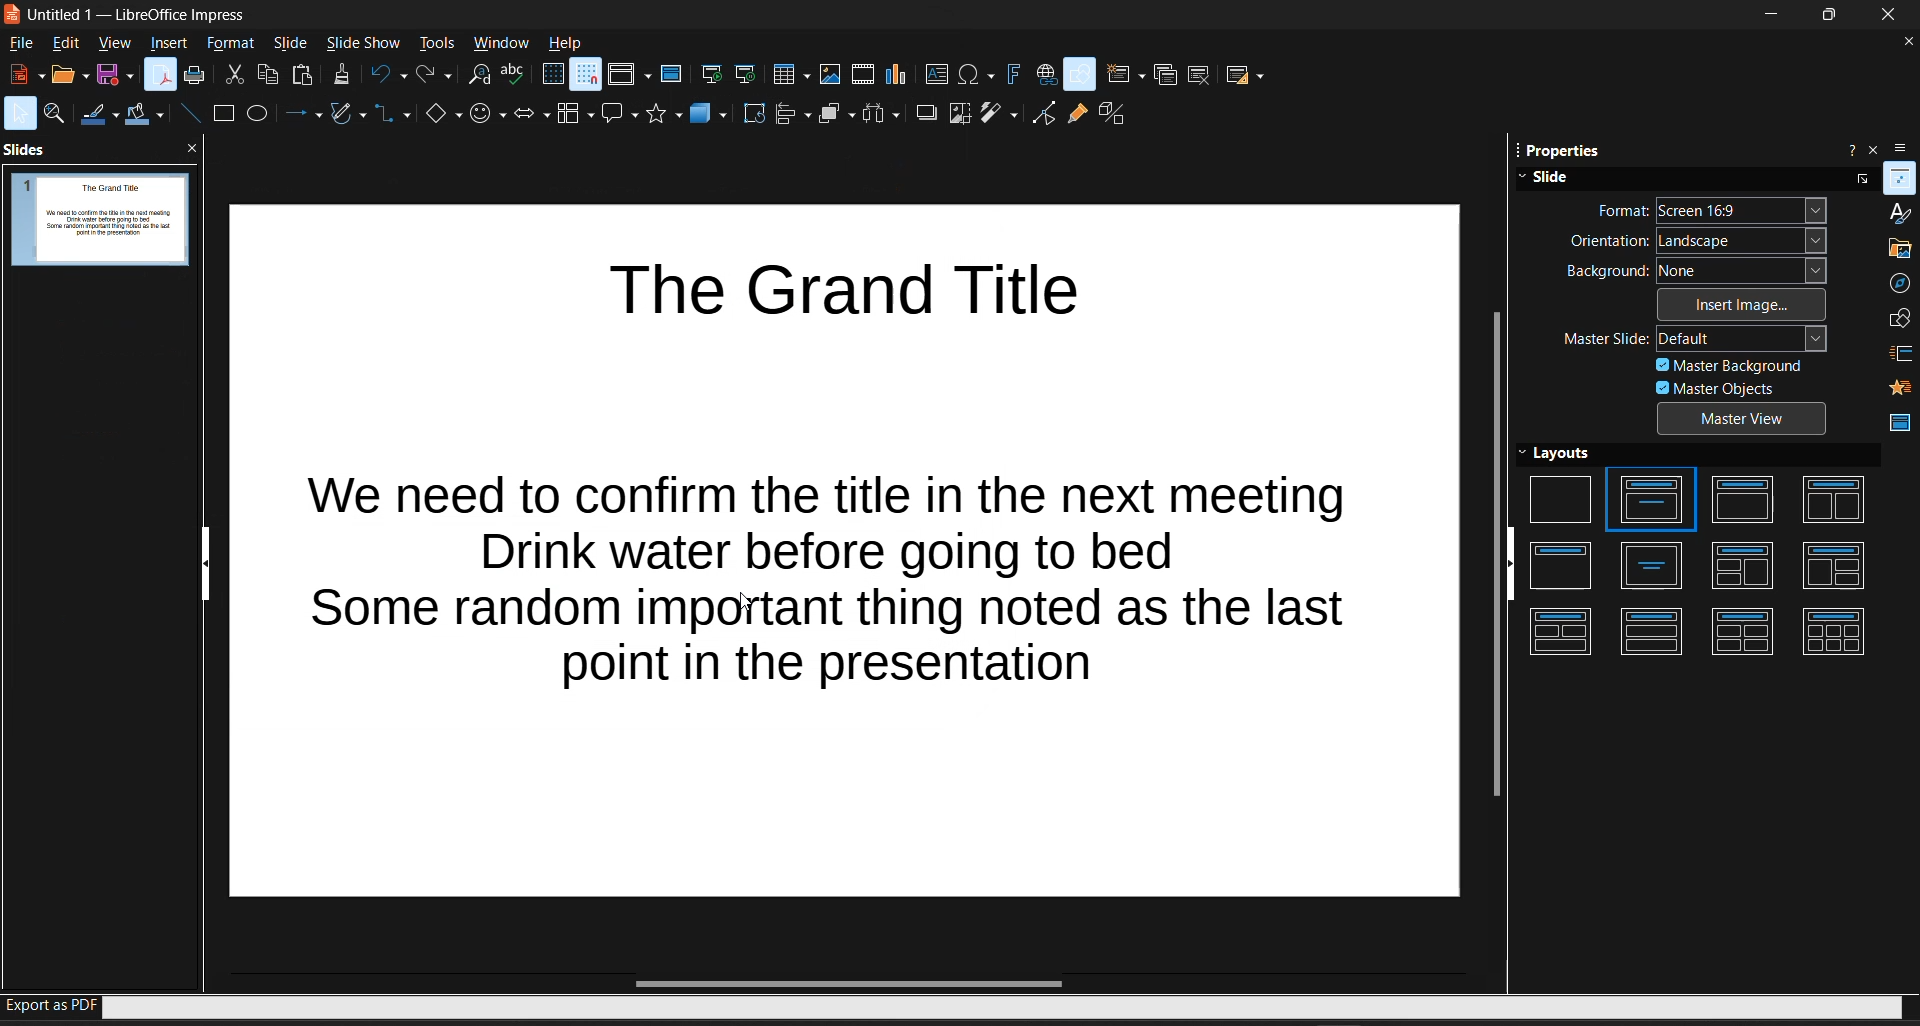  I want to click on toggle extrusion, so click(1113, 115).